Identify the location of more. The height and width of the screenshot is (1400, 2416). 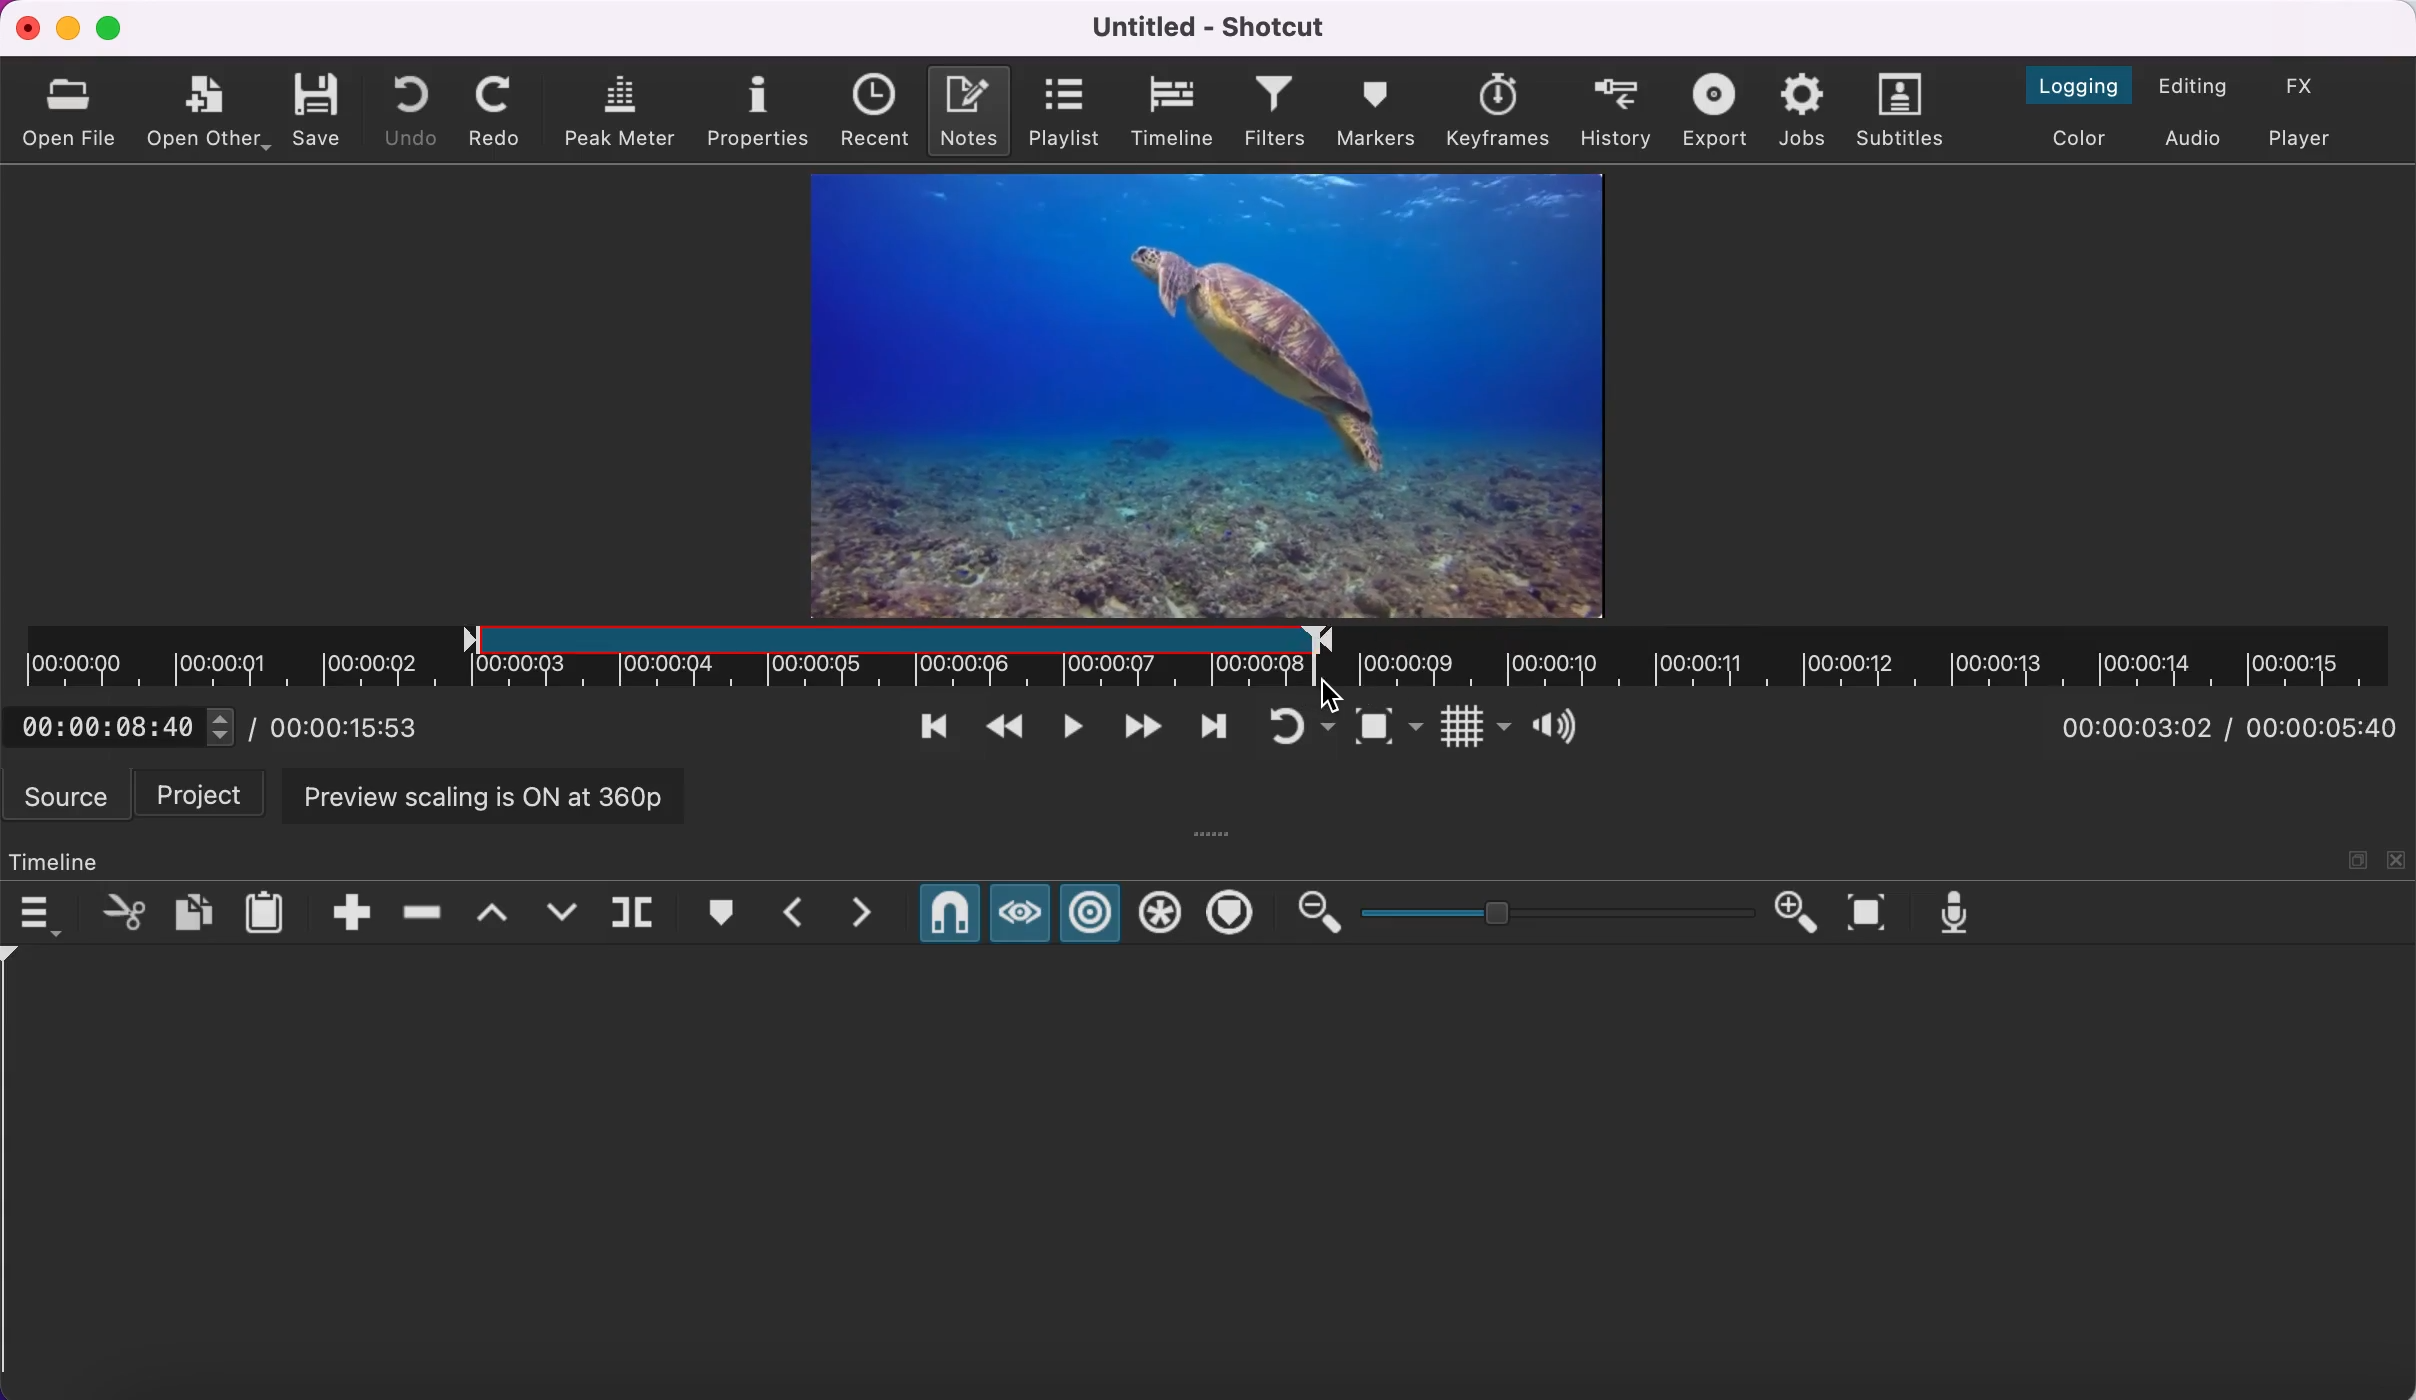
(1216, 832).